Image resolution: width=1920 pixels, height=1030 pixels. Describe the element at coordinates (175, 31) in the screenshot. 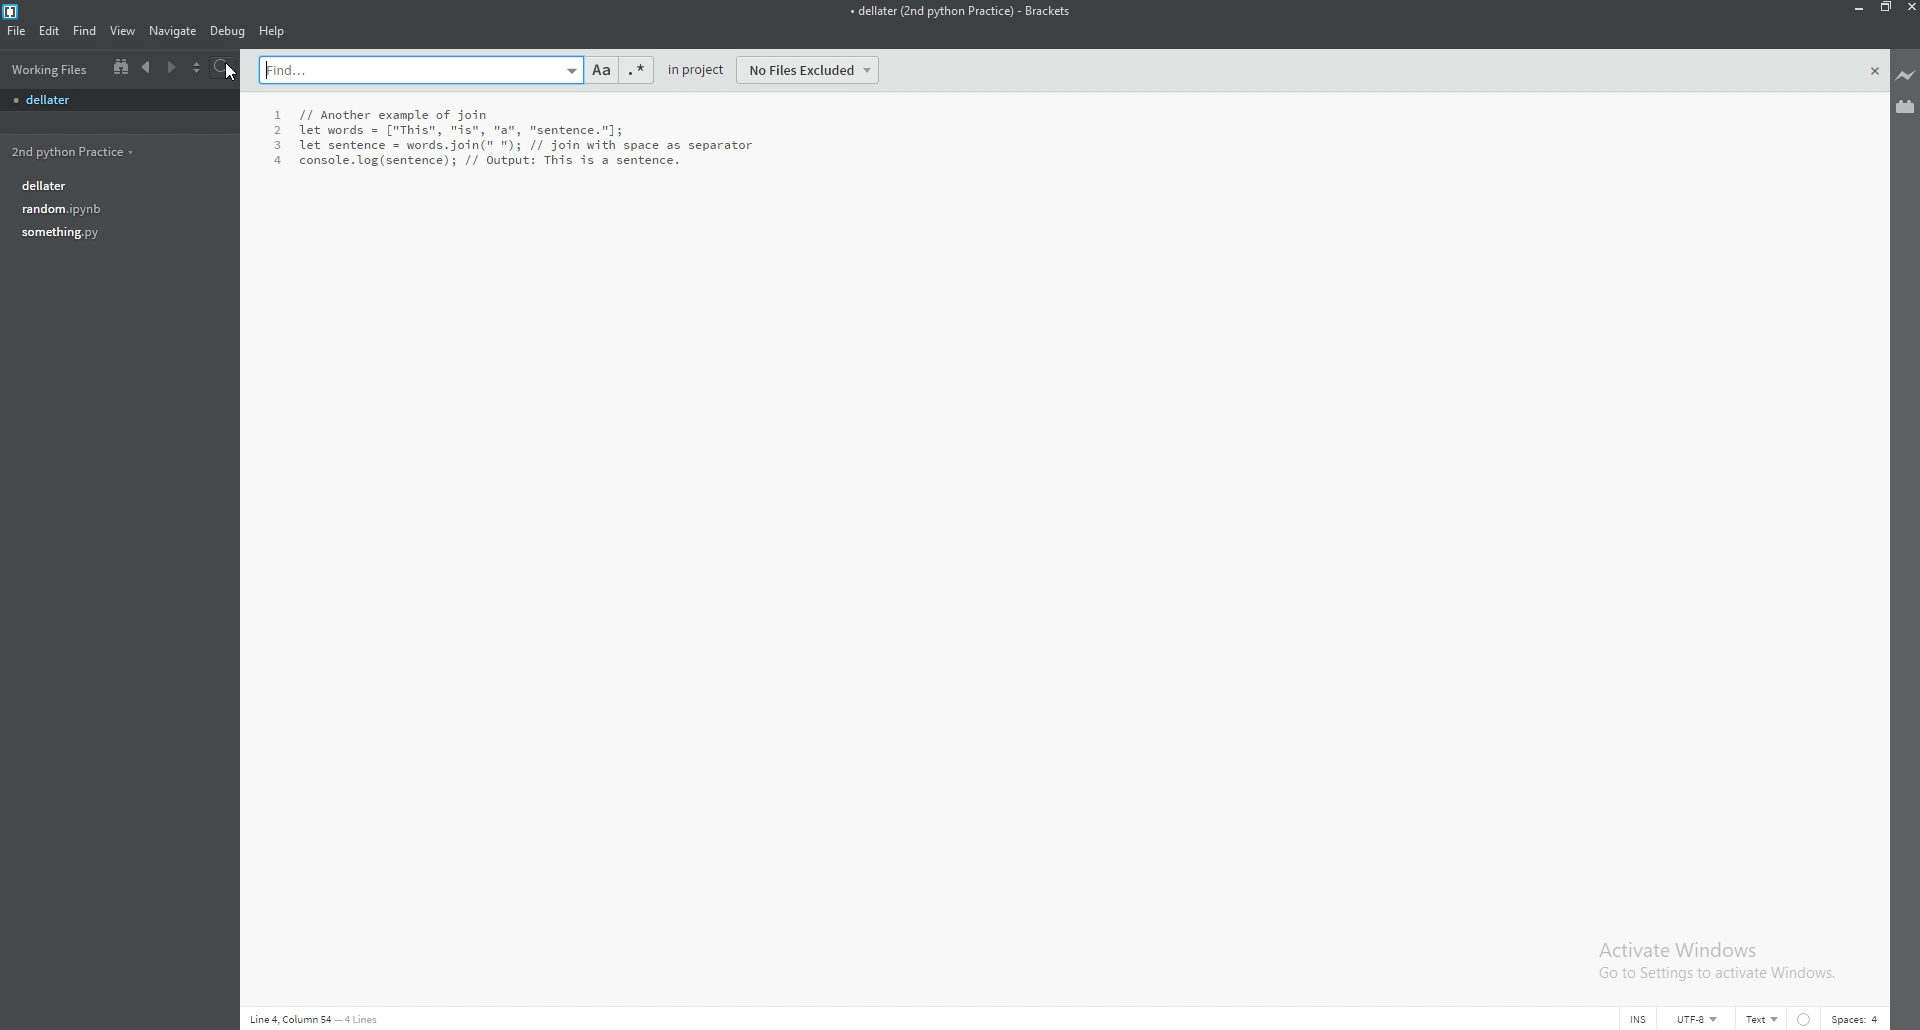

I see `navigate` at that location.